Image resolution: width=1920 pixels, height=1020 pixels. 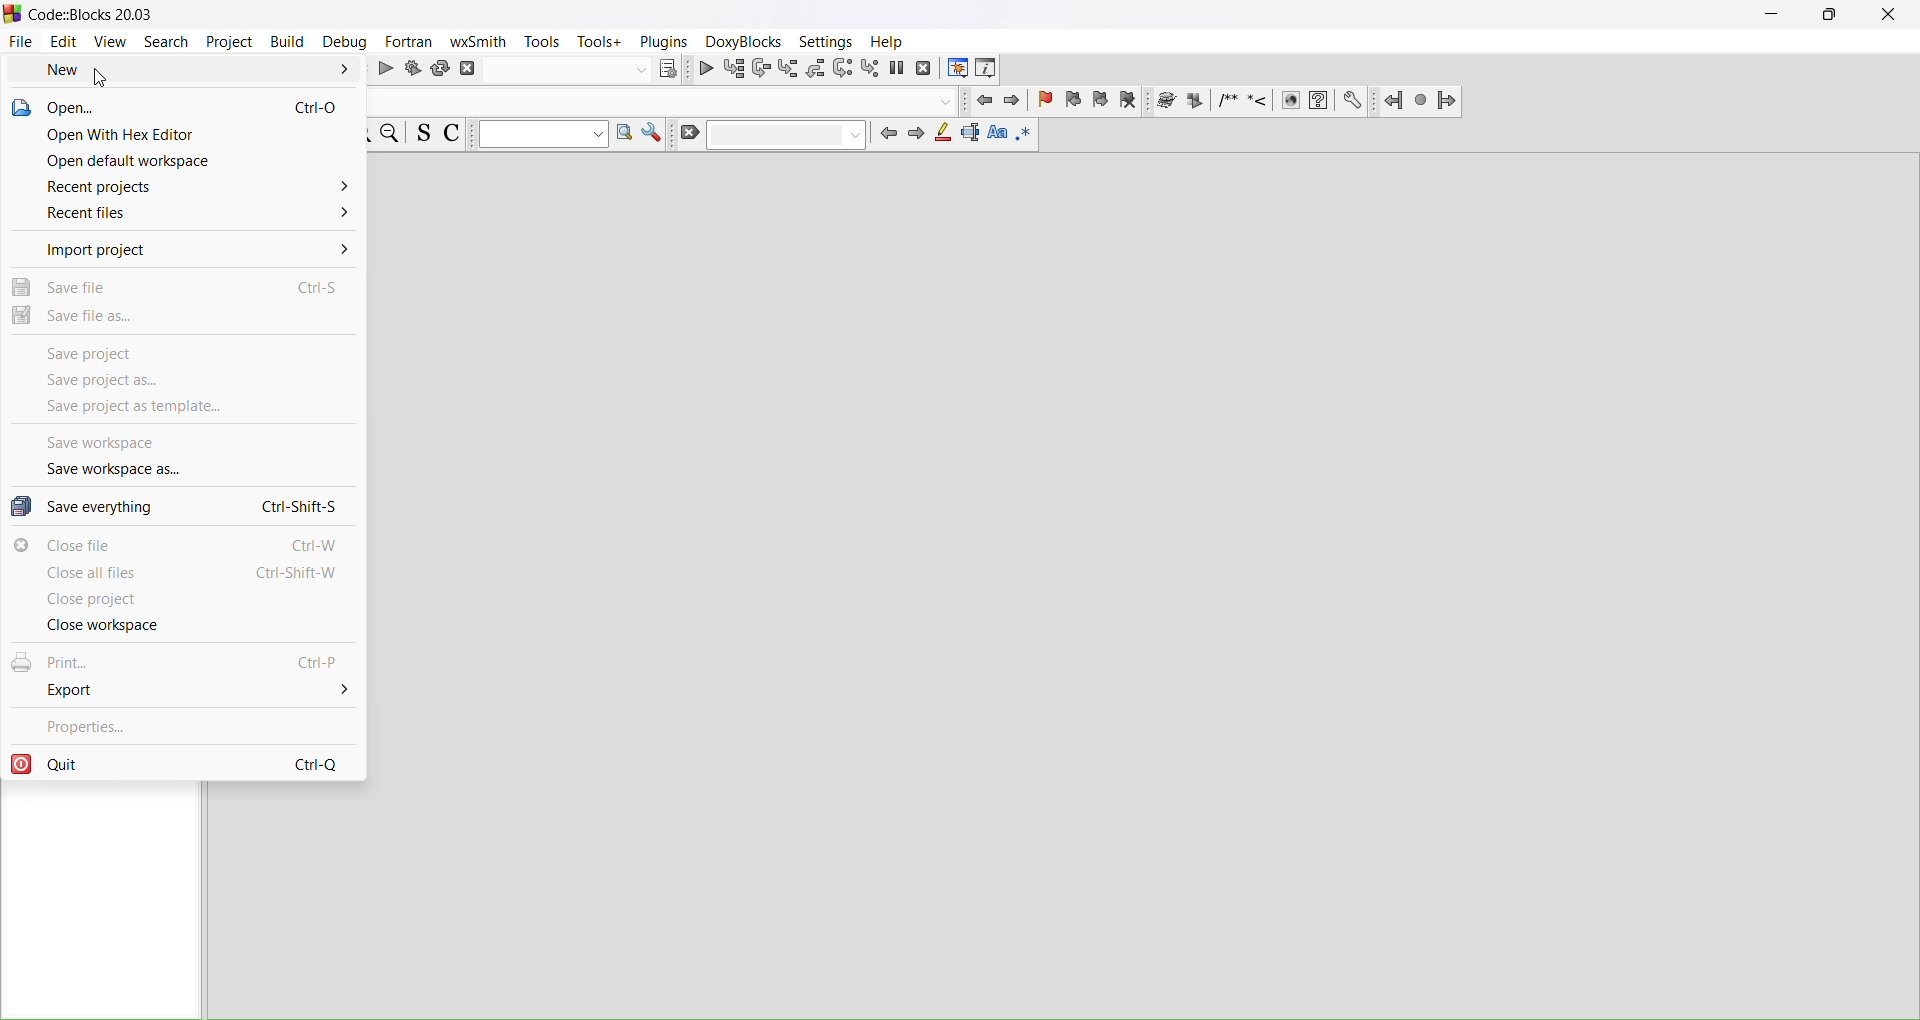 What do you see at coordinates (167, 43) in the screenshot?
I see `search` at bounding box center [167, 43].